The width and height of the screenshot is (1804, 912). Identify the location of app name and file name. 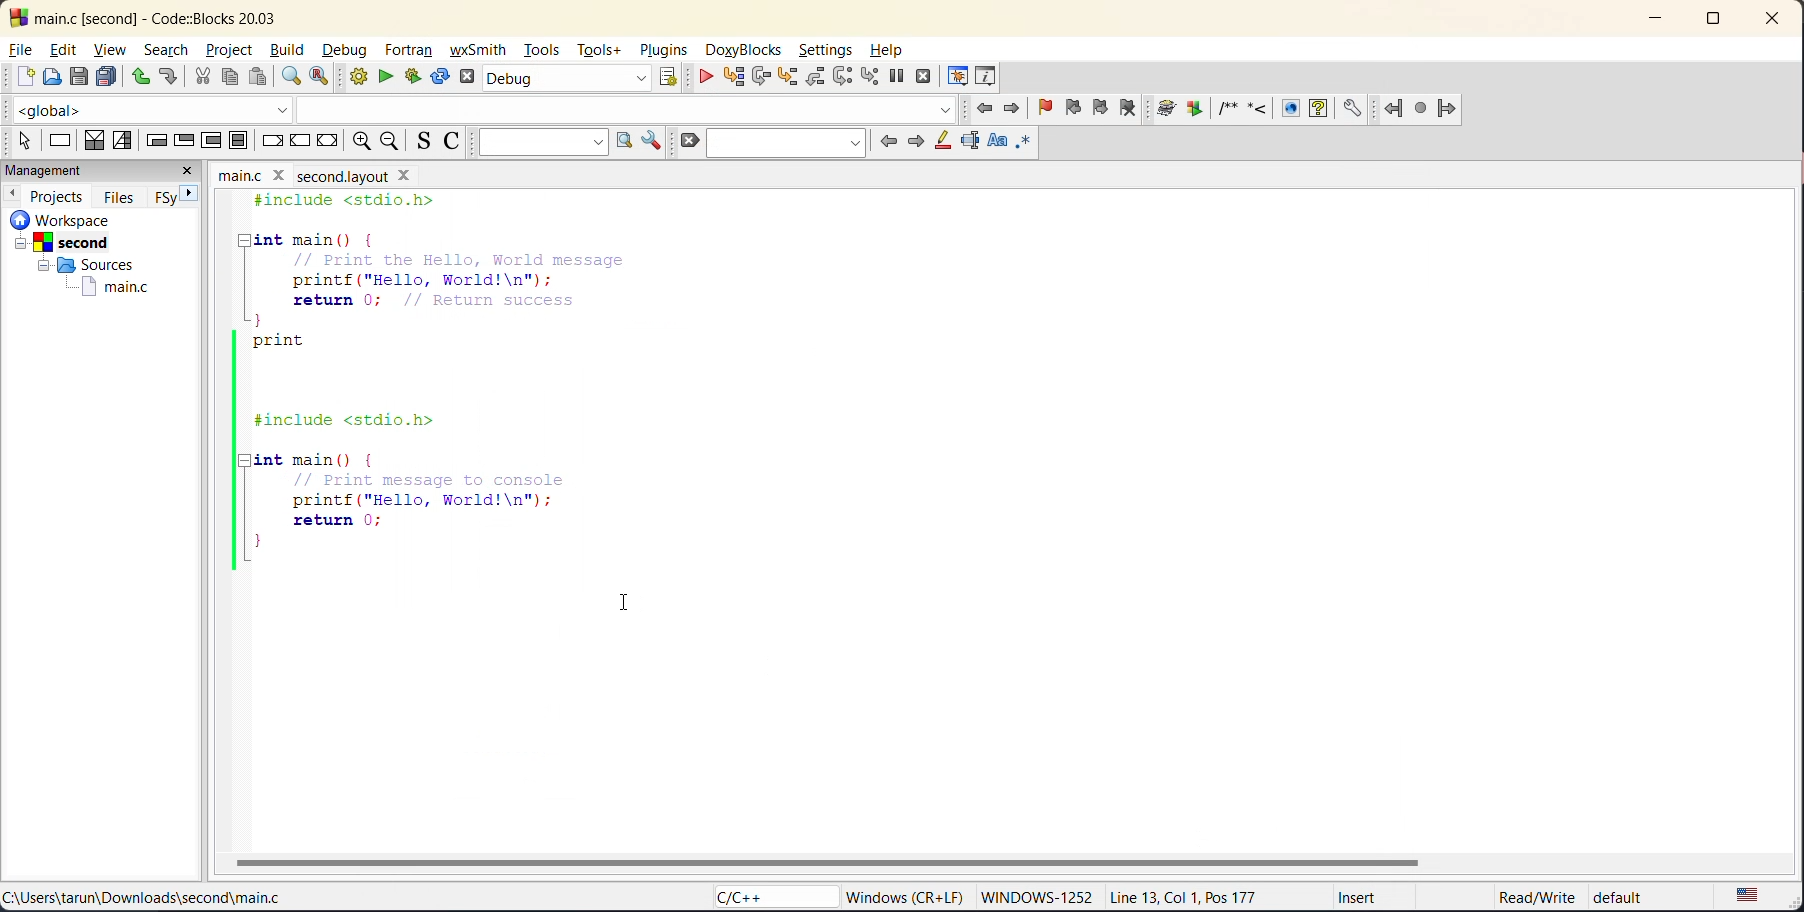
(177, 15).